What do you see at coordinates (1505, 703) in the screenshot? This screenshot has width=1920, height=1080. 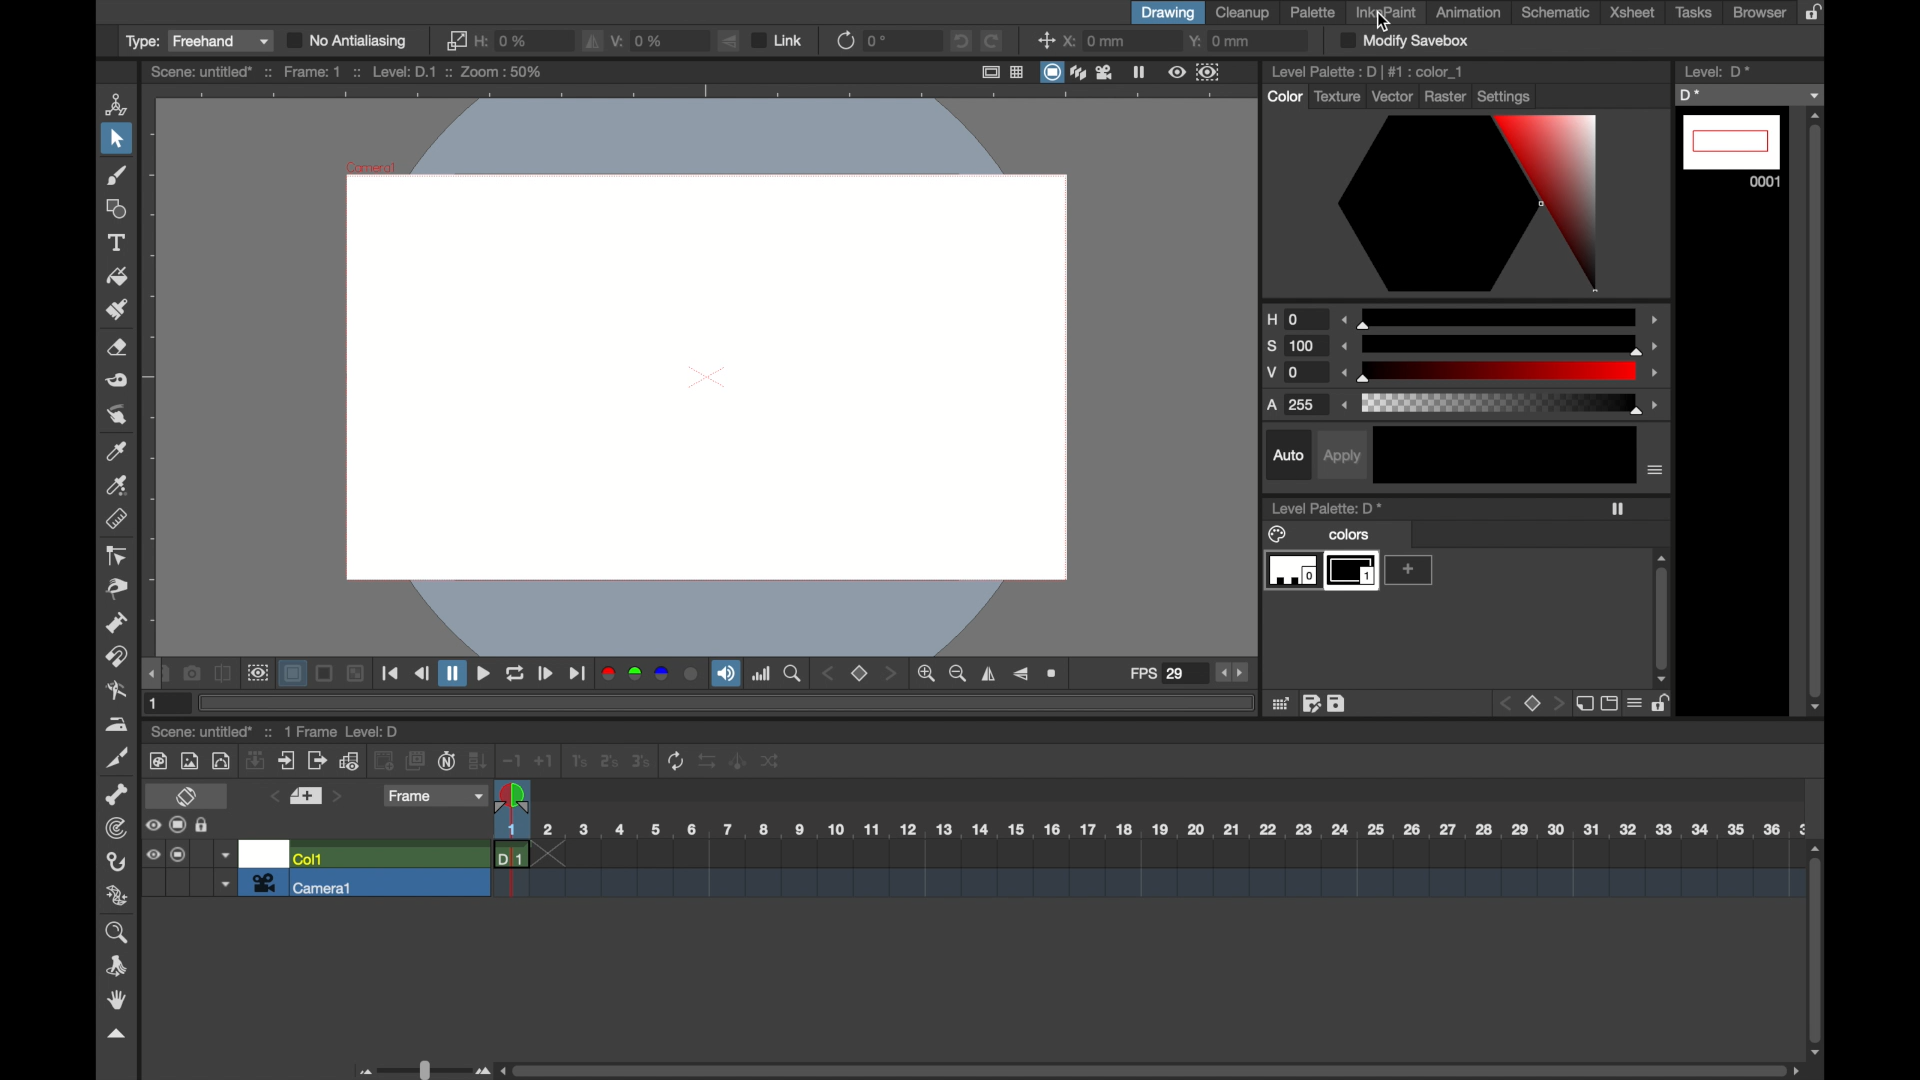 I see `back` at bounding box center [1505, 703].